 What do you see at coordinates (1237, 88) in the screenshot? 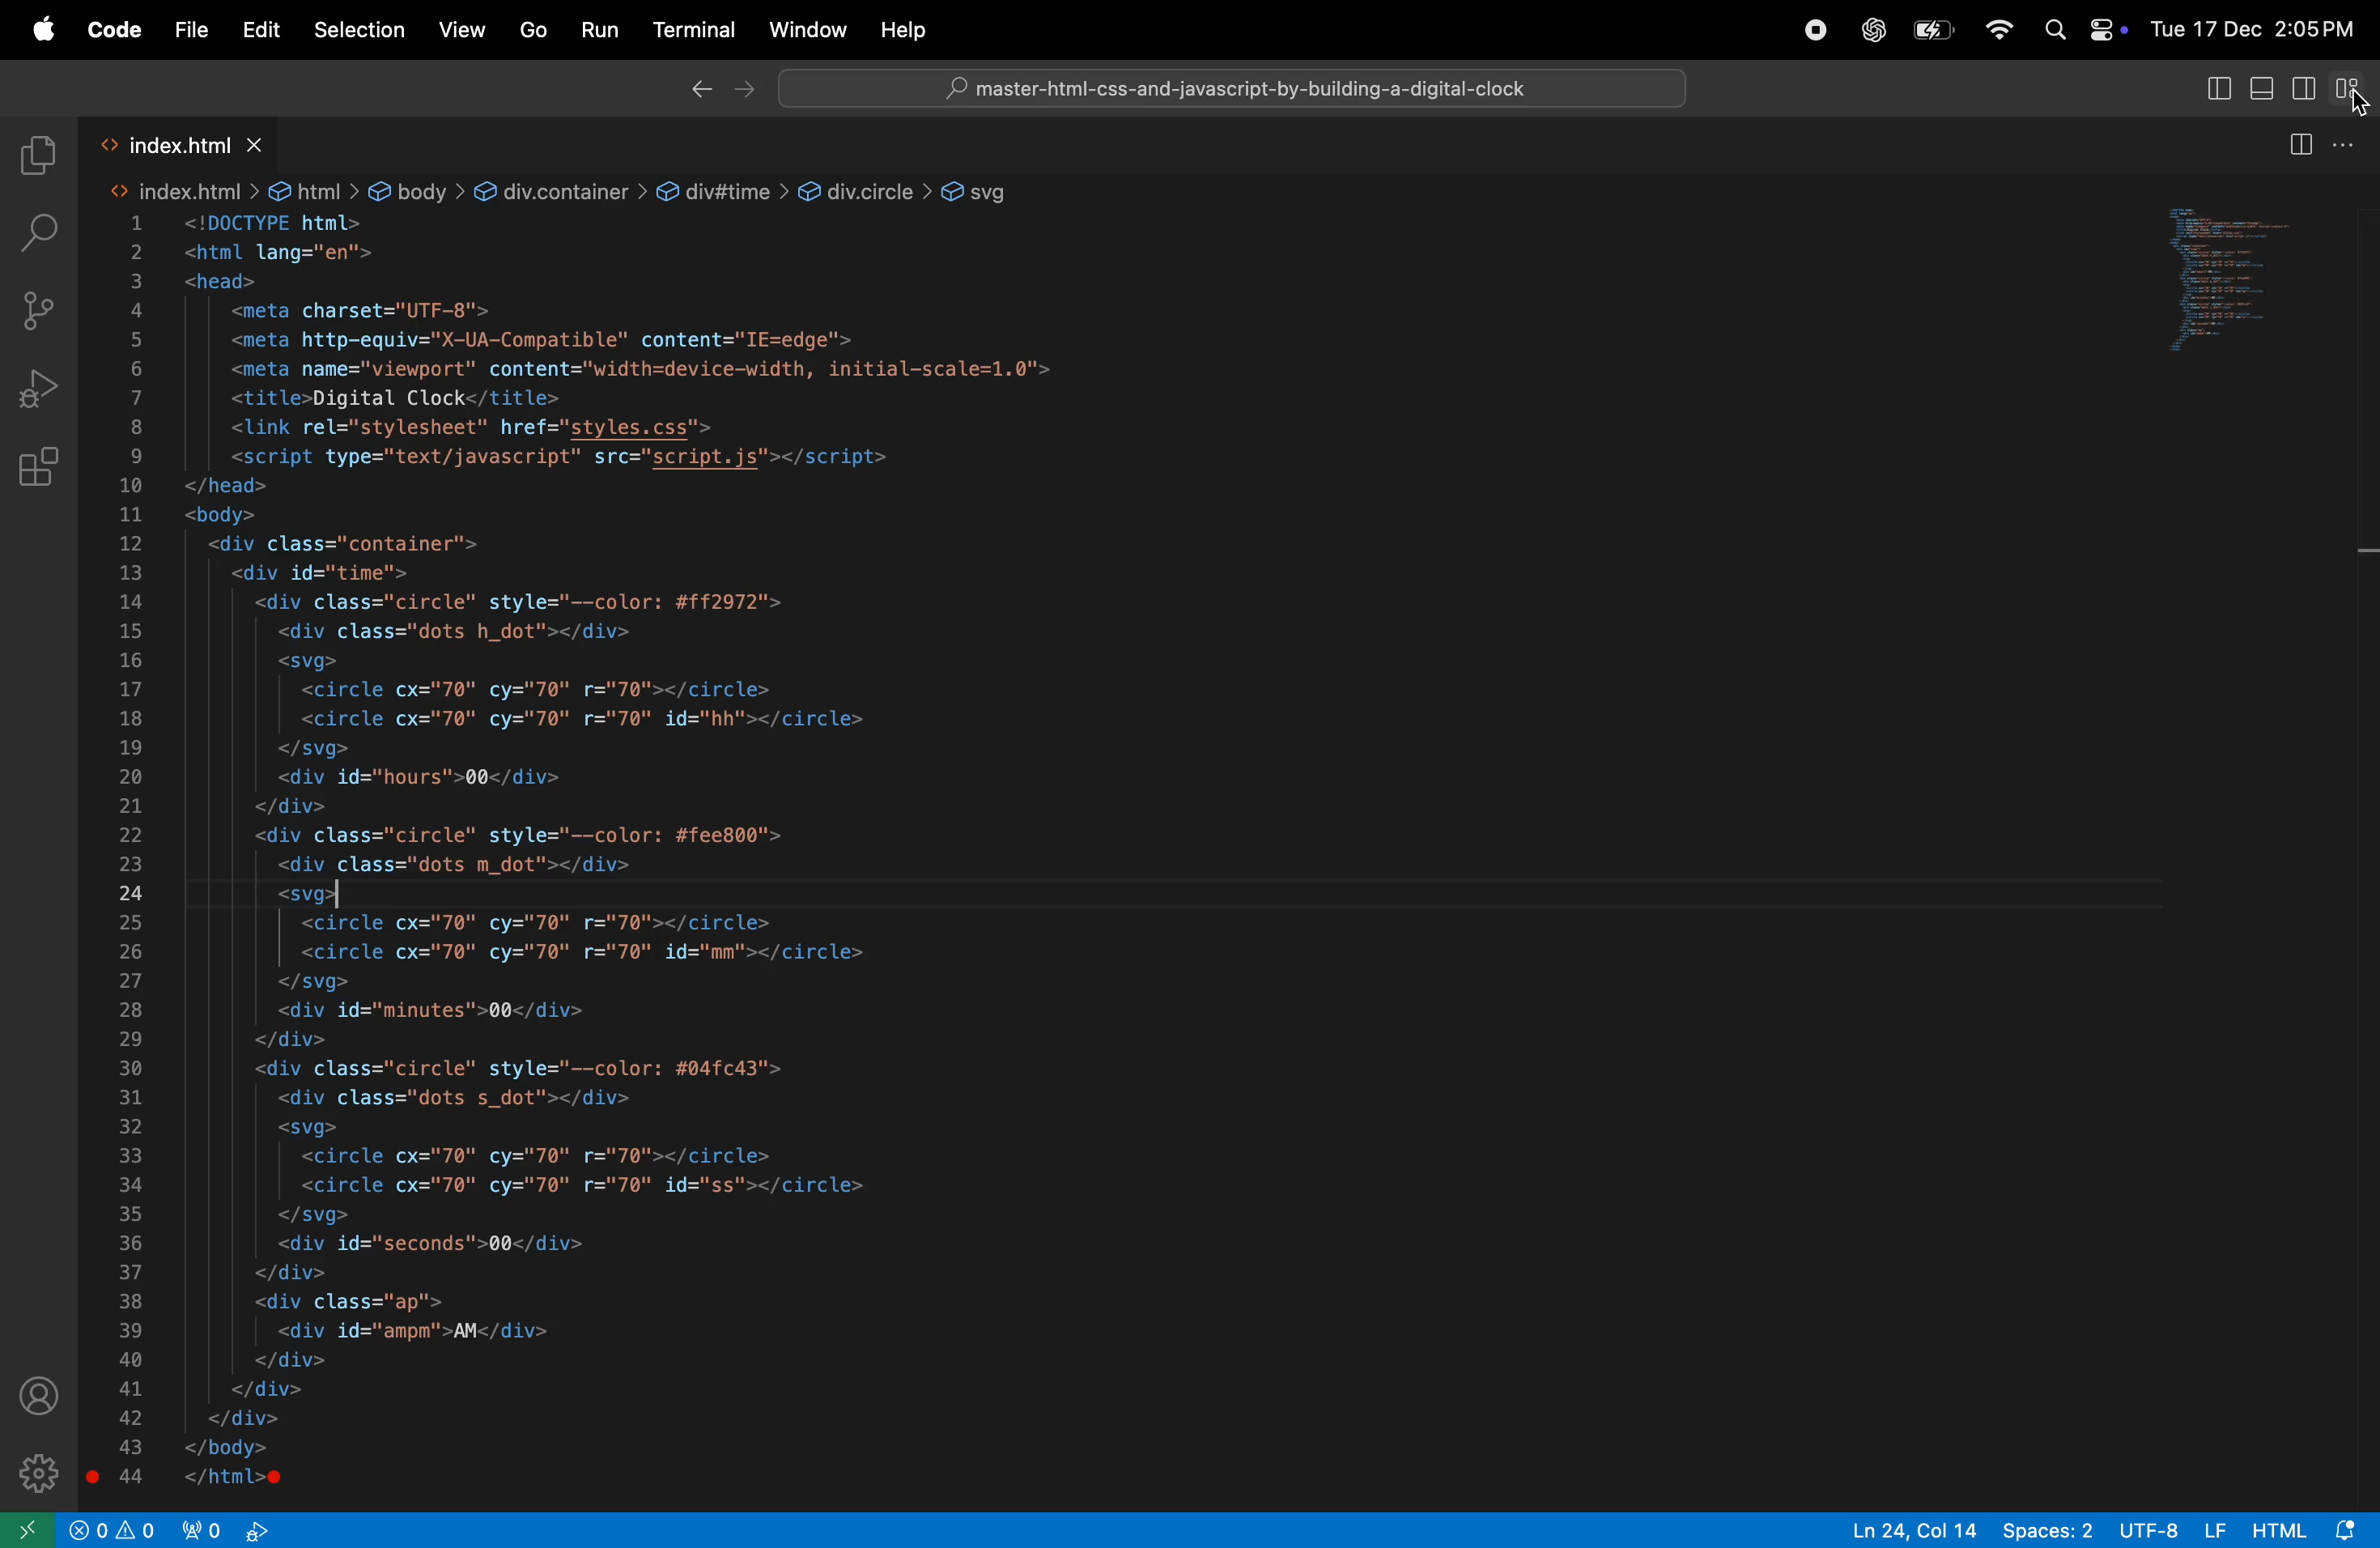
I see `Search Bar` at bounding box center [1237, 88].